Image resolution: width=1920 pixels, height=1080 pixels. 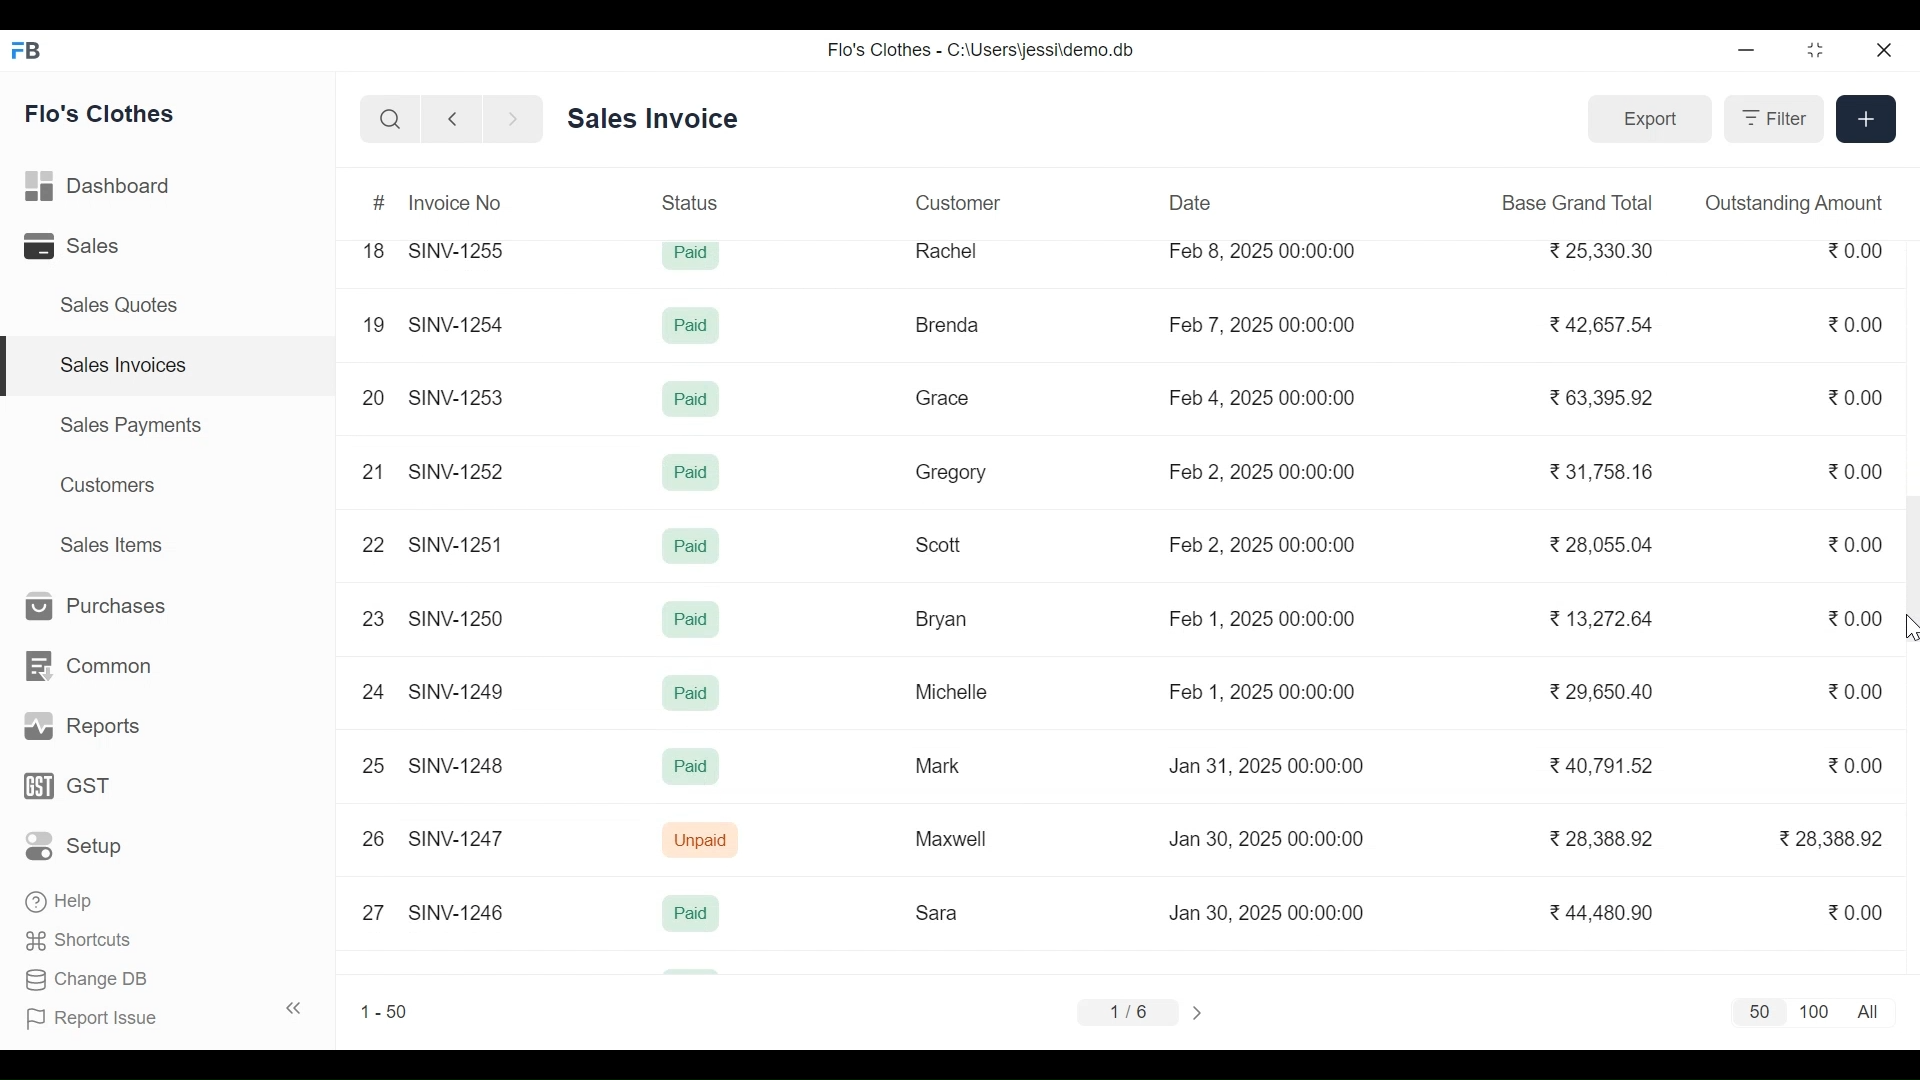 What do you see at coordinates (459, 395) in the screenshot?
I see `SINV-1253` at bounding box center [459, 395].